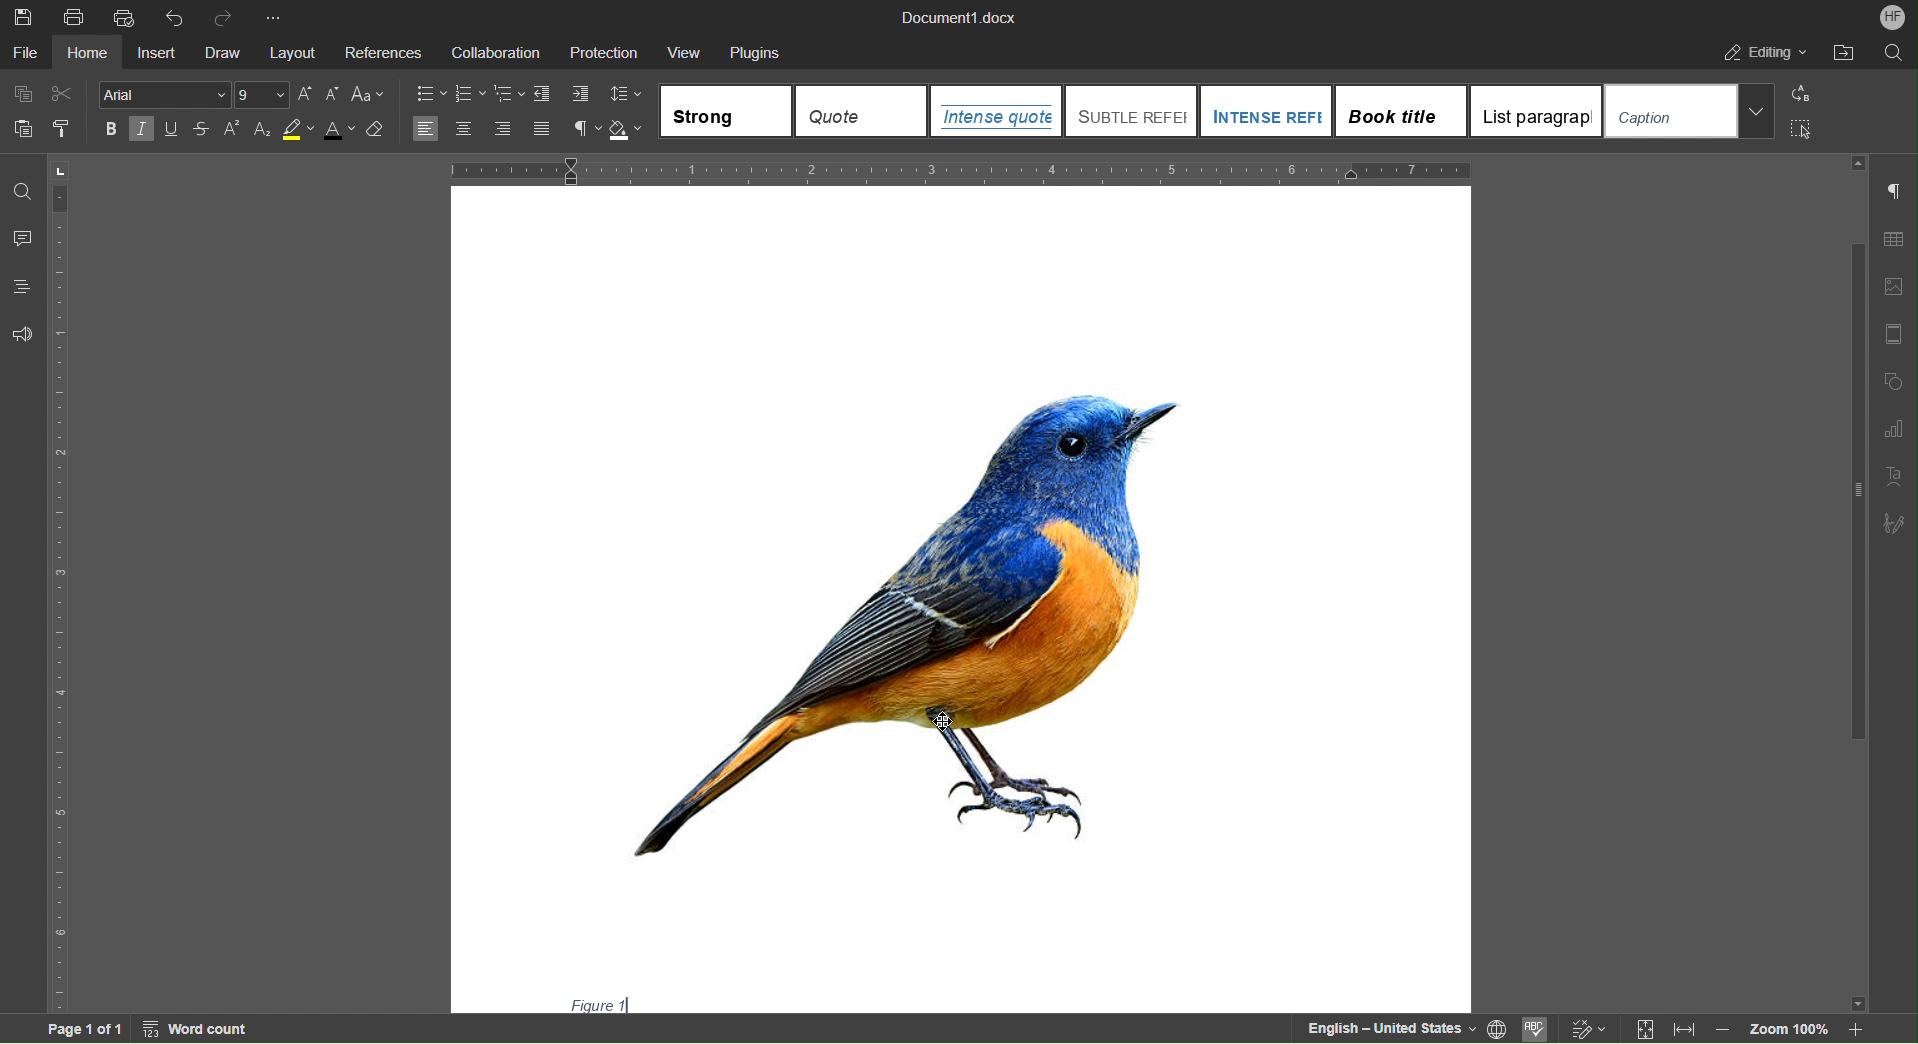 The width and height of the screenshot is (1918, 1044). What do you see at coordinates (22, 288) in the screenshot?
I see `Headings` at bounding box center [22, 288].